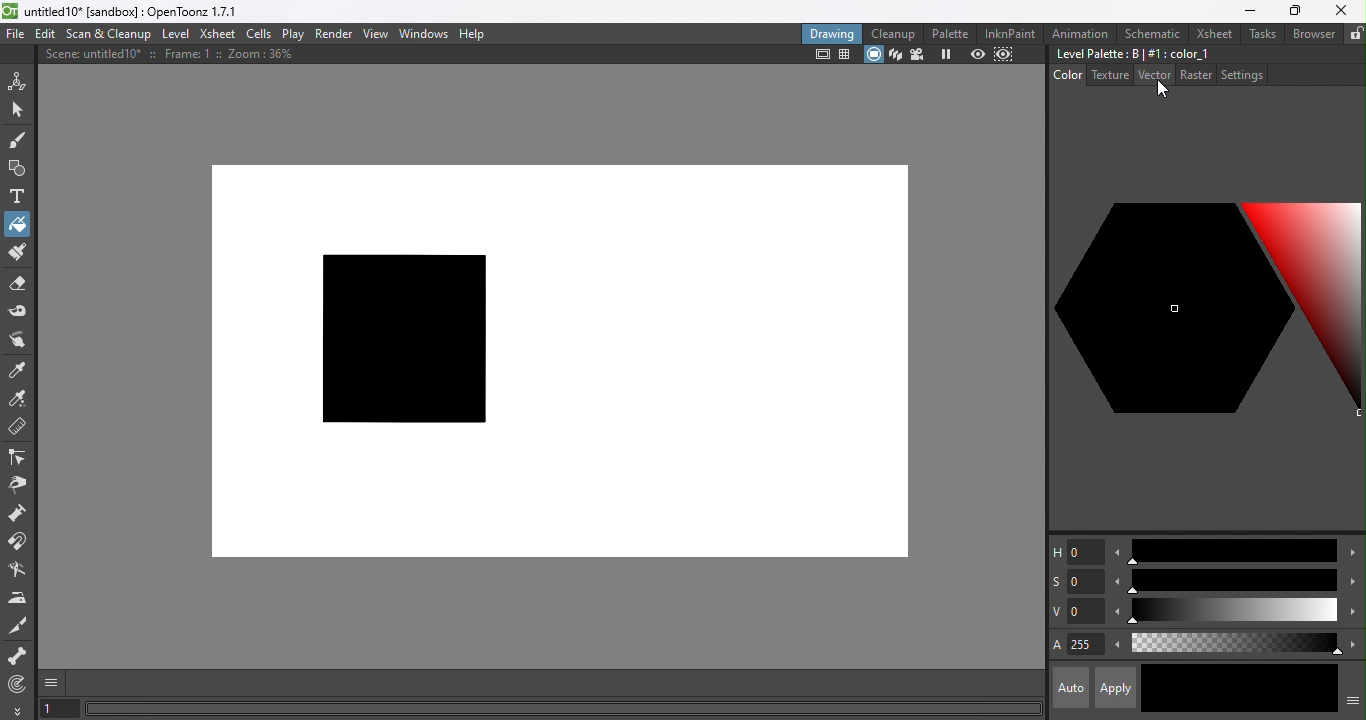 Image resolution: width=1366 pixels, height=720 pixels. What do you see at coordinates (59, 710) in the screenshot?
I see `Set the current frame` at bounding box center [59, 710].